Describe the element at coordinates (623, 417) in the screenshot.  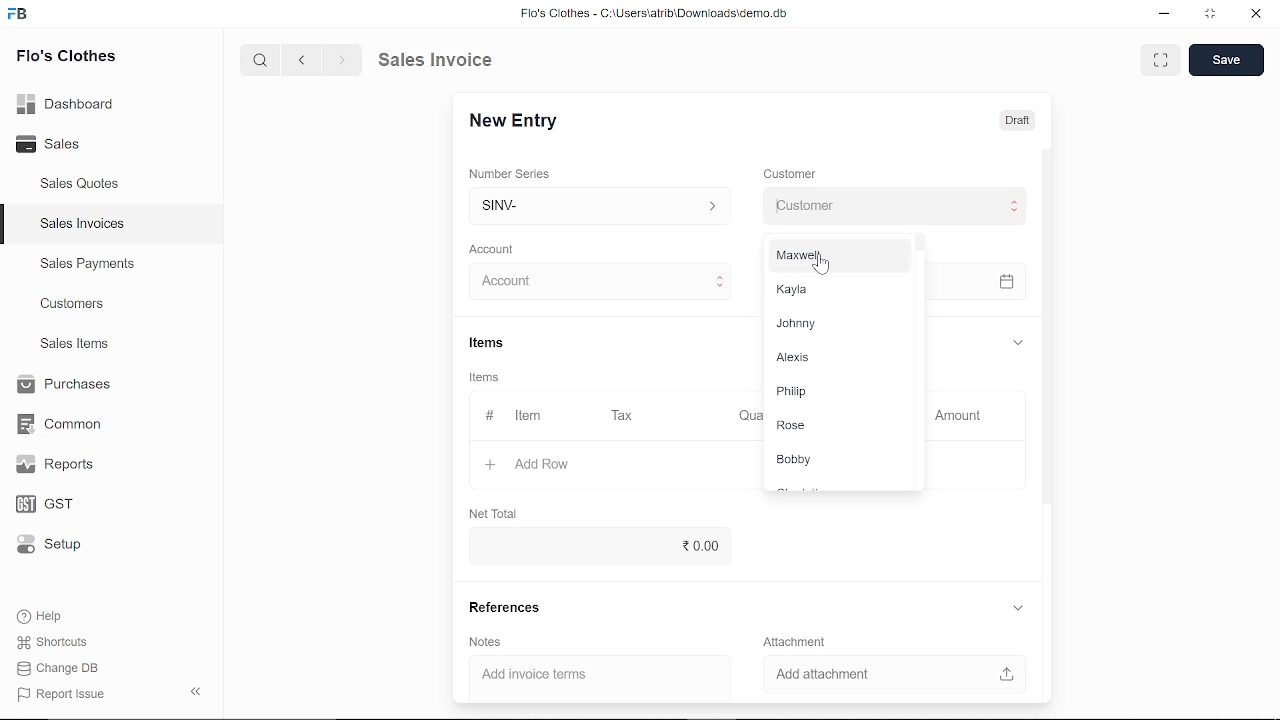
I see `Tax` at that location.